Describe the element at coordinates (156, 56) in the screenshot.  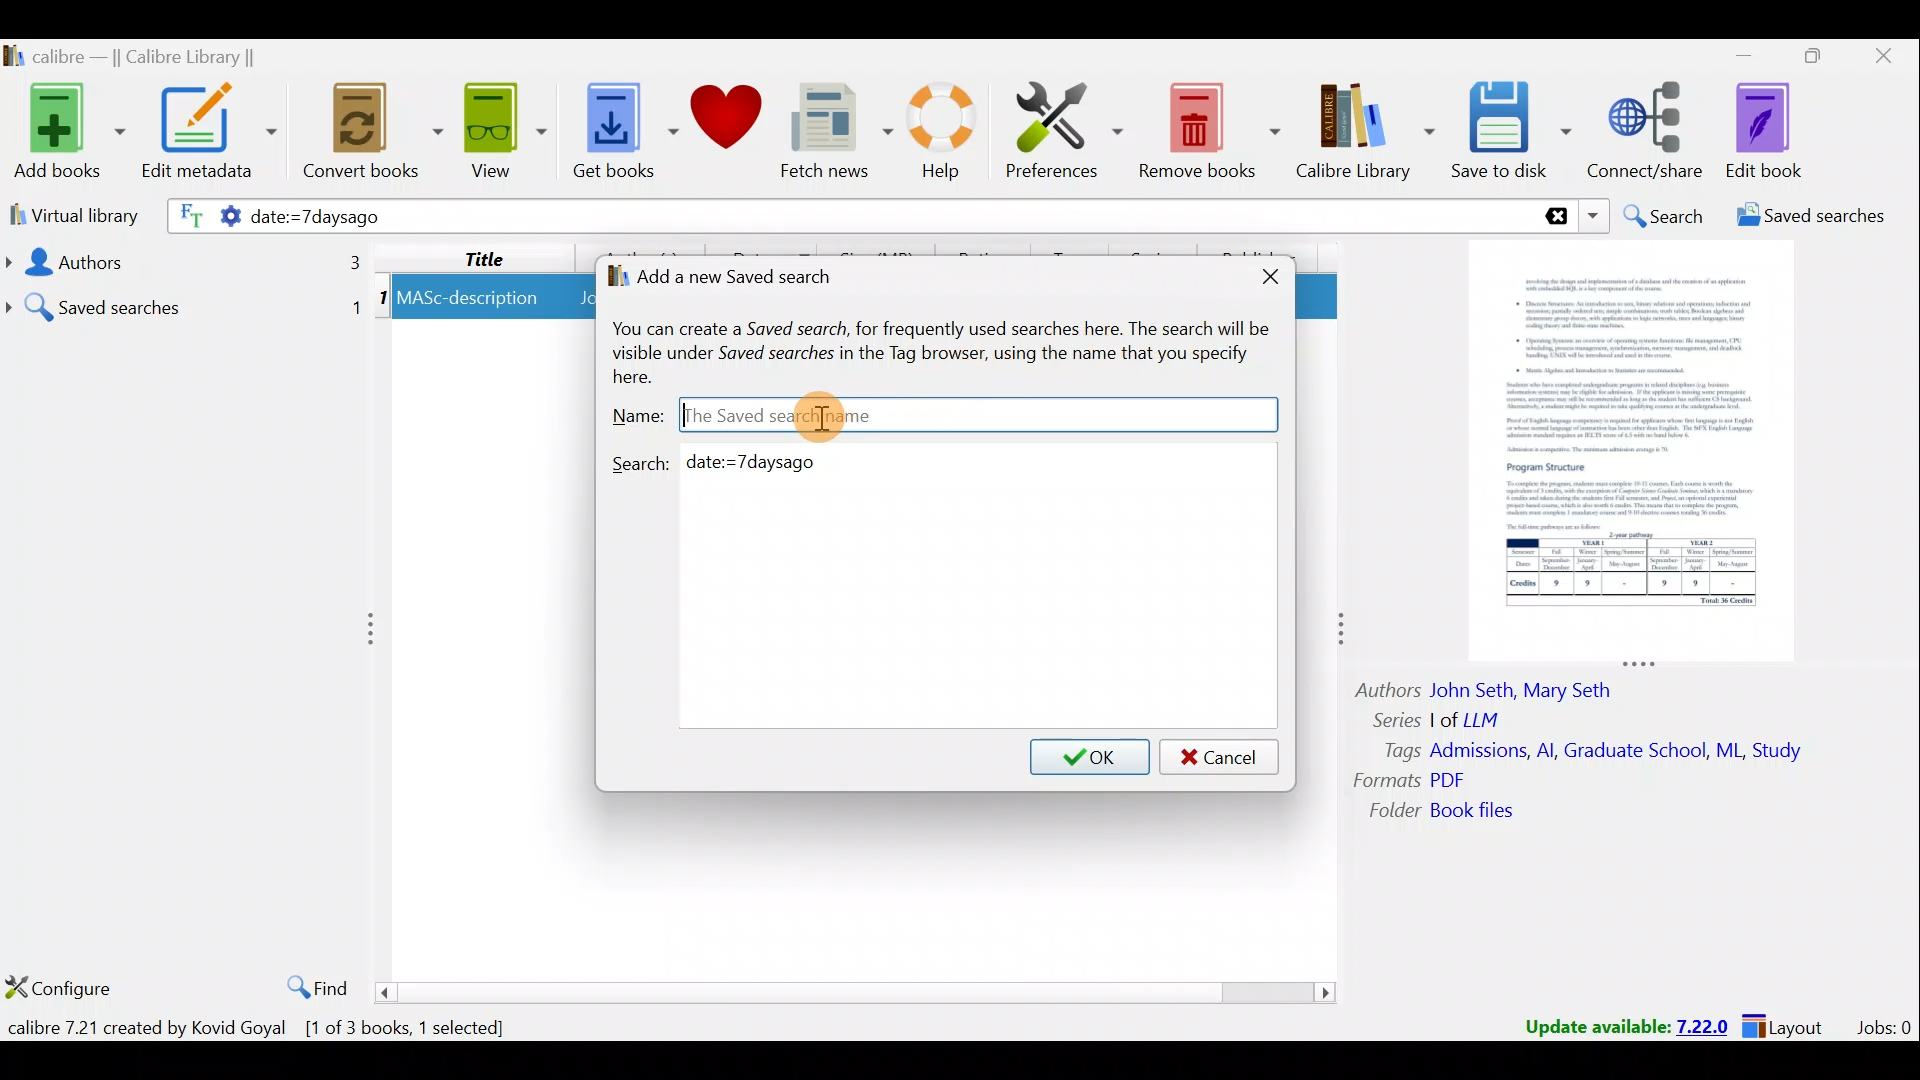
I see `calibre — || Calibre Library ||` at that location.